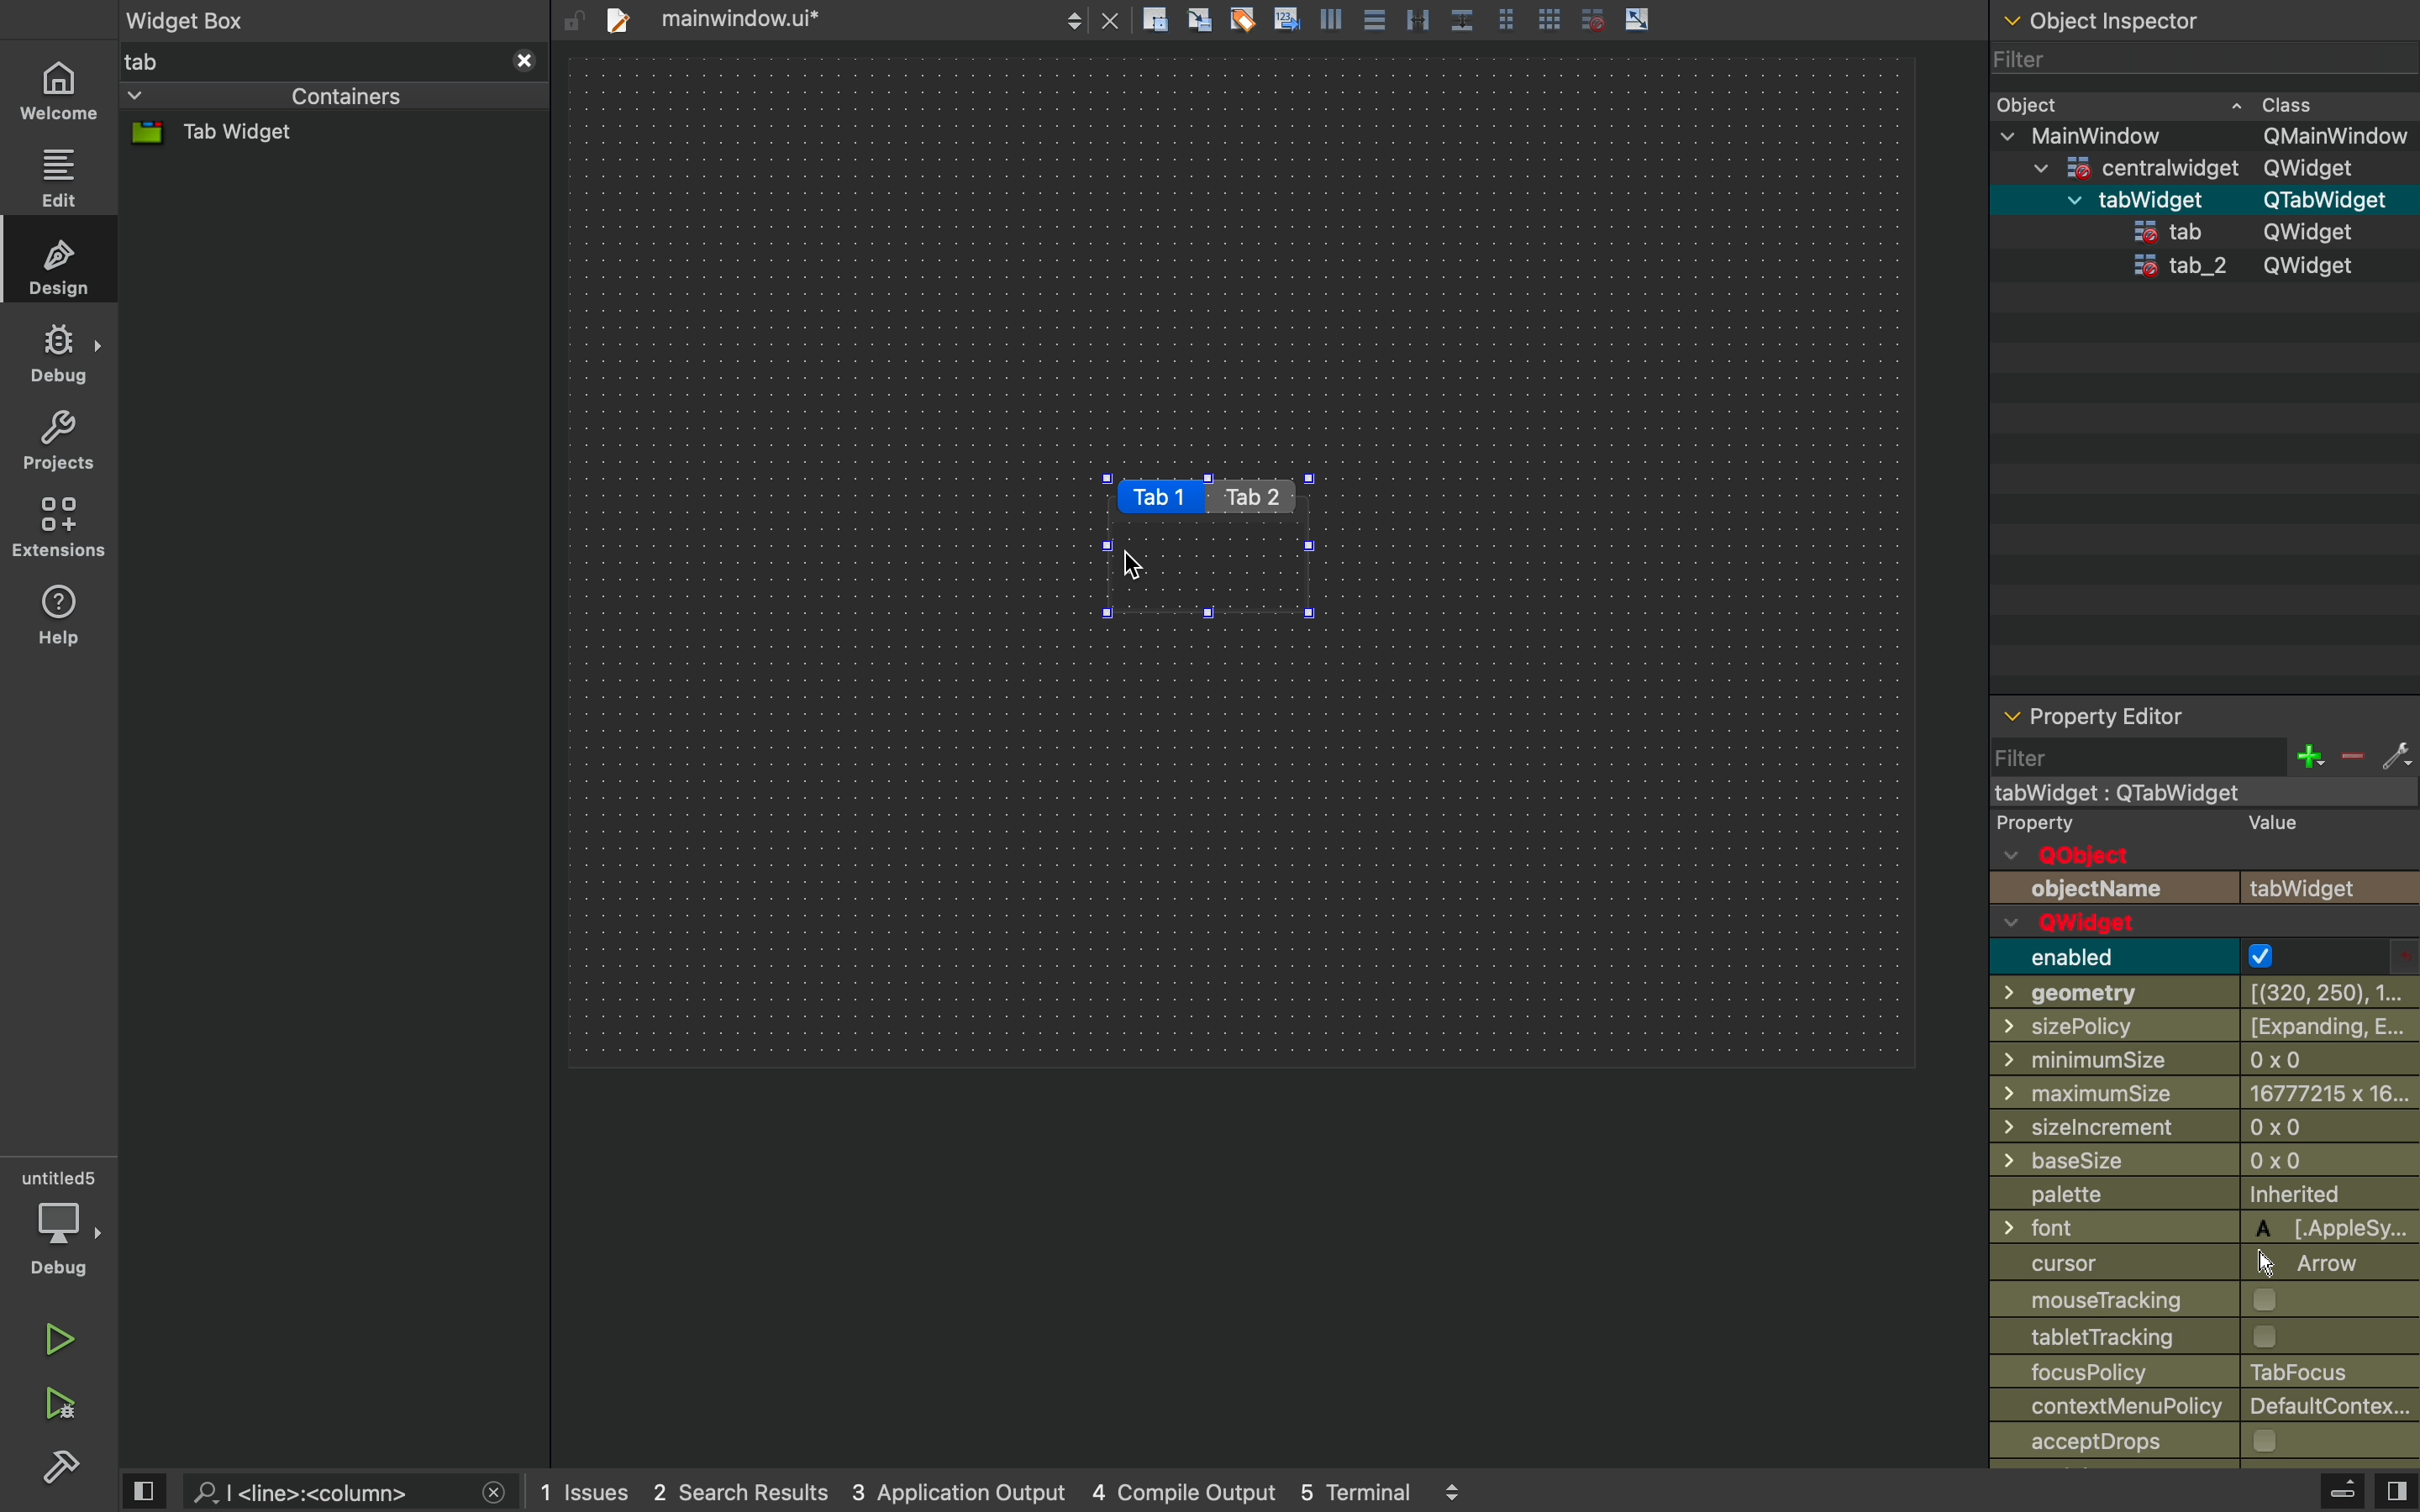  What do you see at coordinates (58, 262) in the screenshot?
I see `design` at bounding box center [58, 262].